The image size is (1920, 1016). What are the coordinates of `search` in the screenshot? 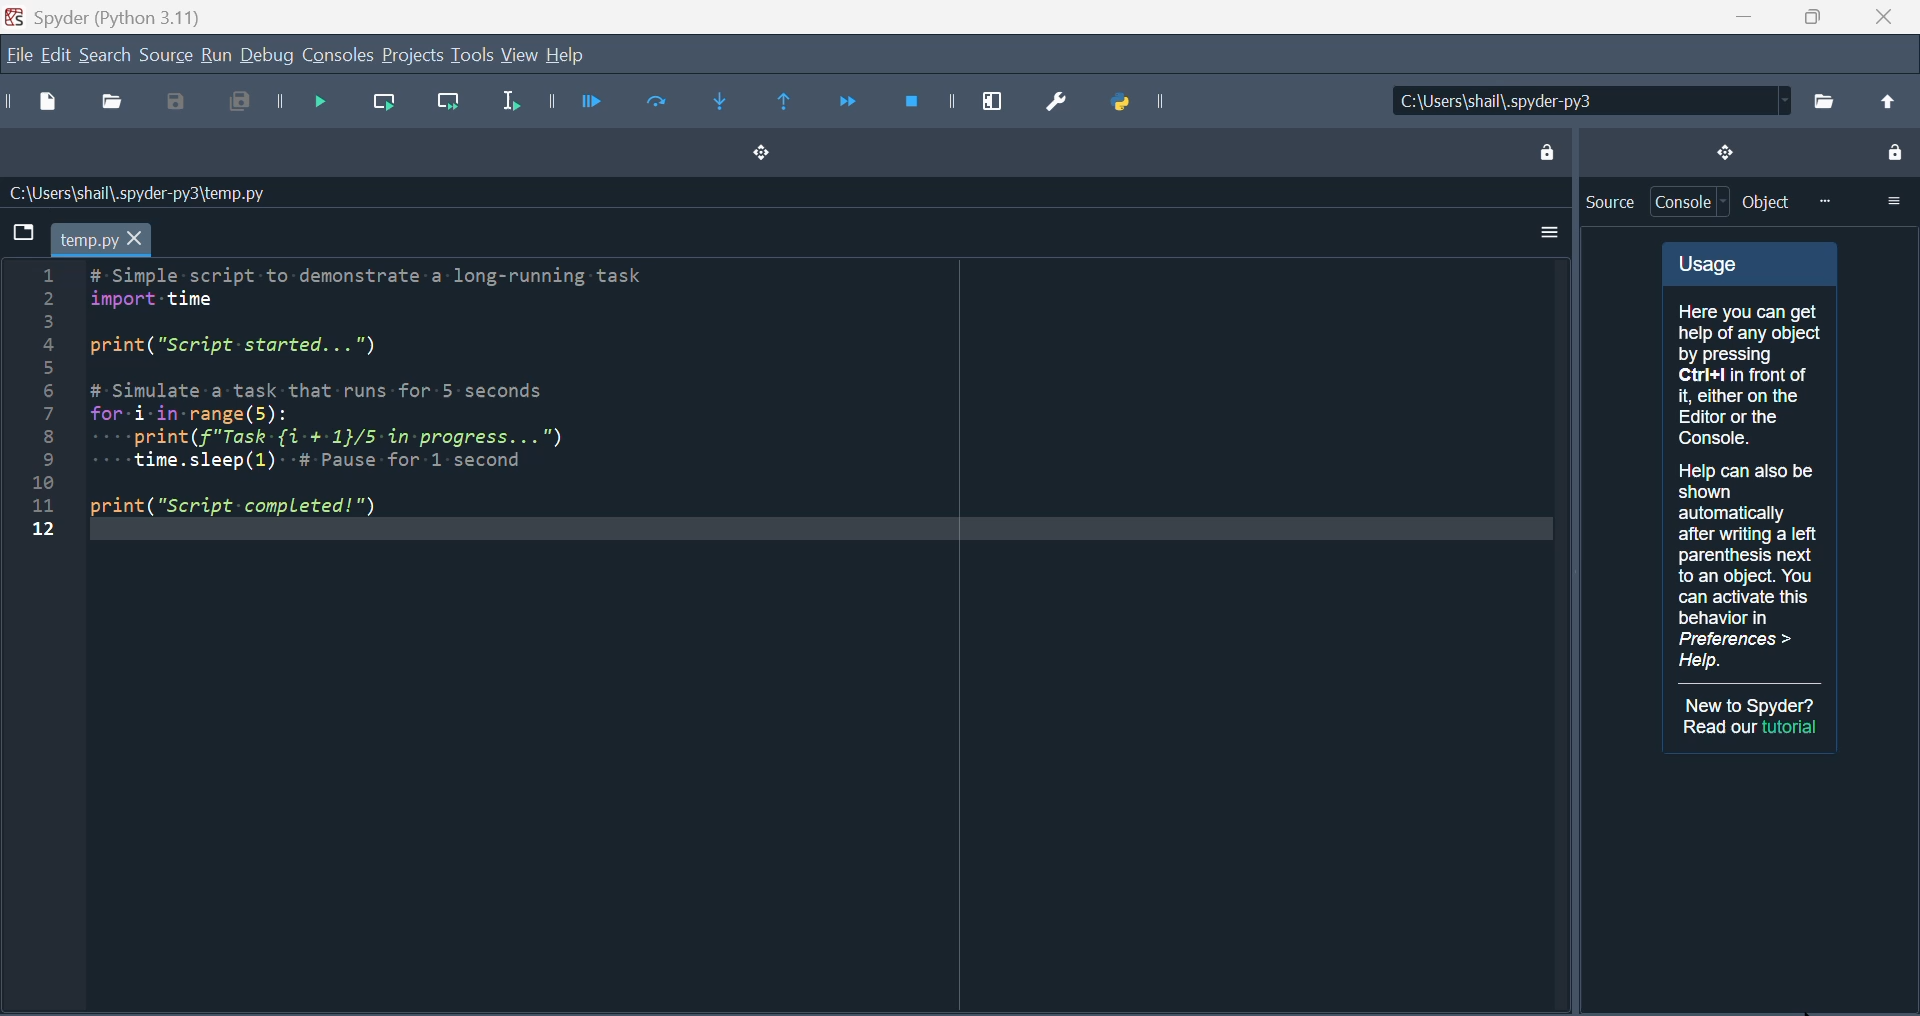 It's located at (105, 54).